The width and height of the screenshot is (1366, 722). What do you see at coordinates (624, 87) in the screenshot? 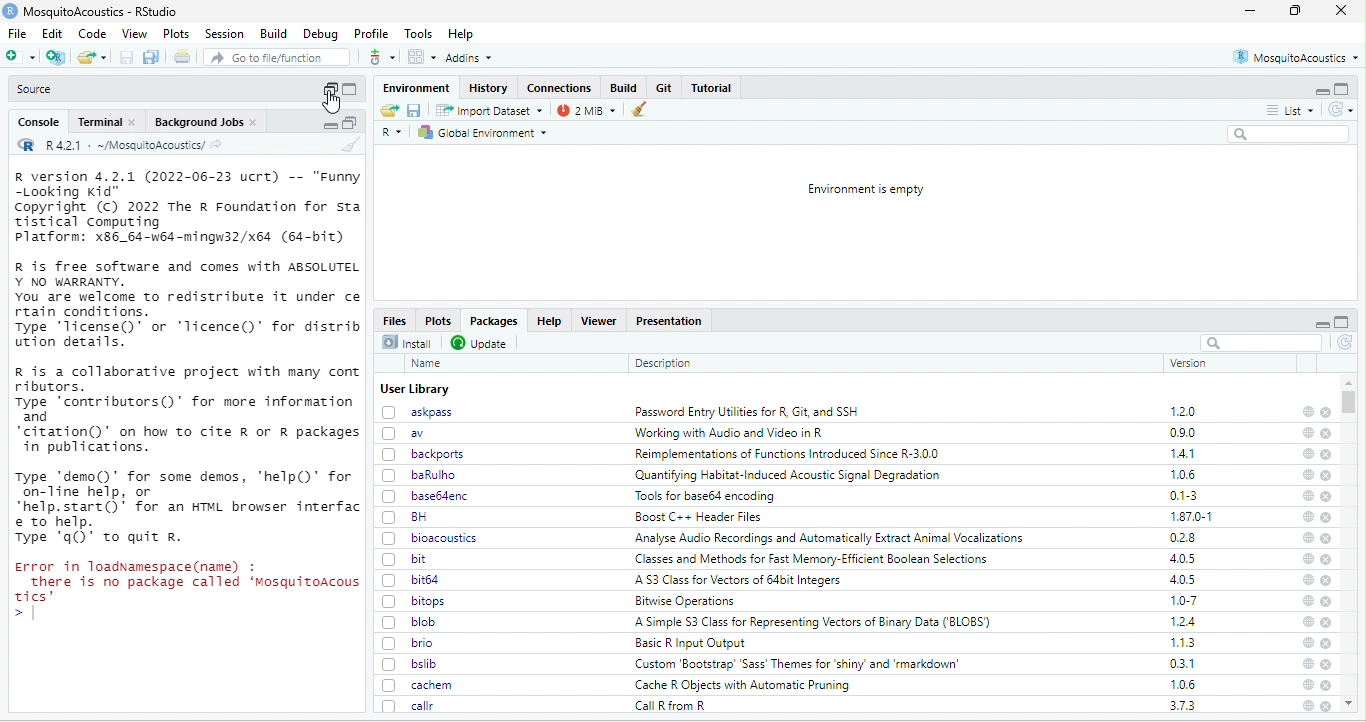
I see `Build` at bounding box center [624, 87].